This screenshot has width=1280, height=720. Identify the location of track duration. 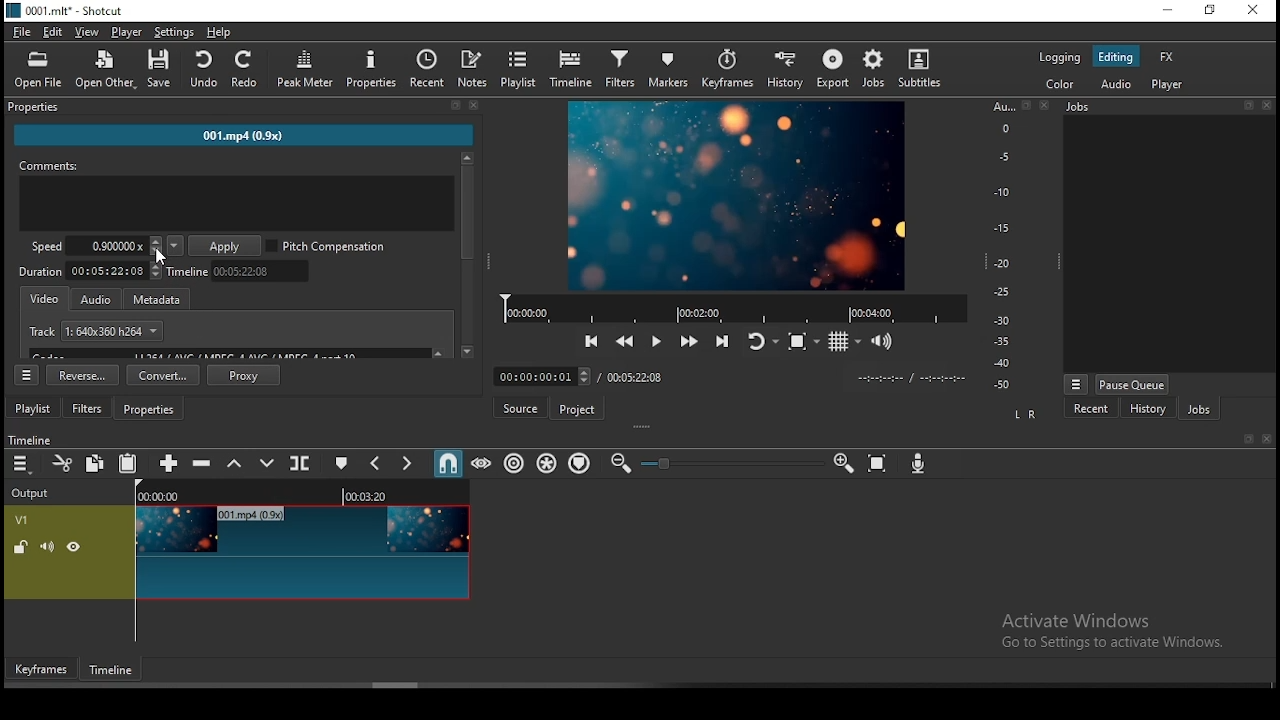
(635, 379).